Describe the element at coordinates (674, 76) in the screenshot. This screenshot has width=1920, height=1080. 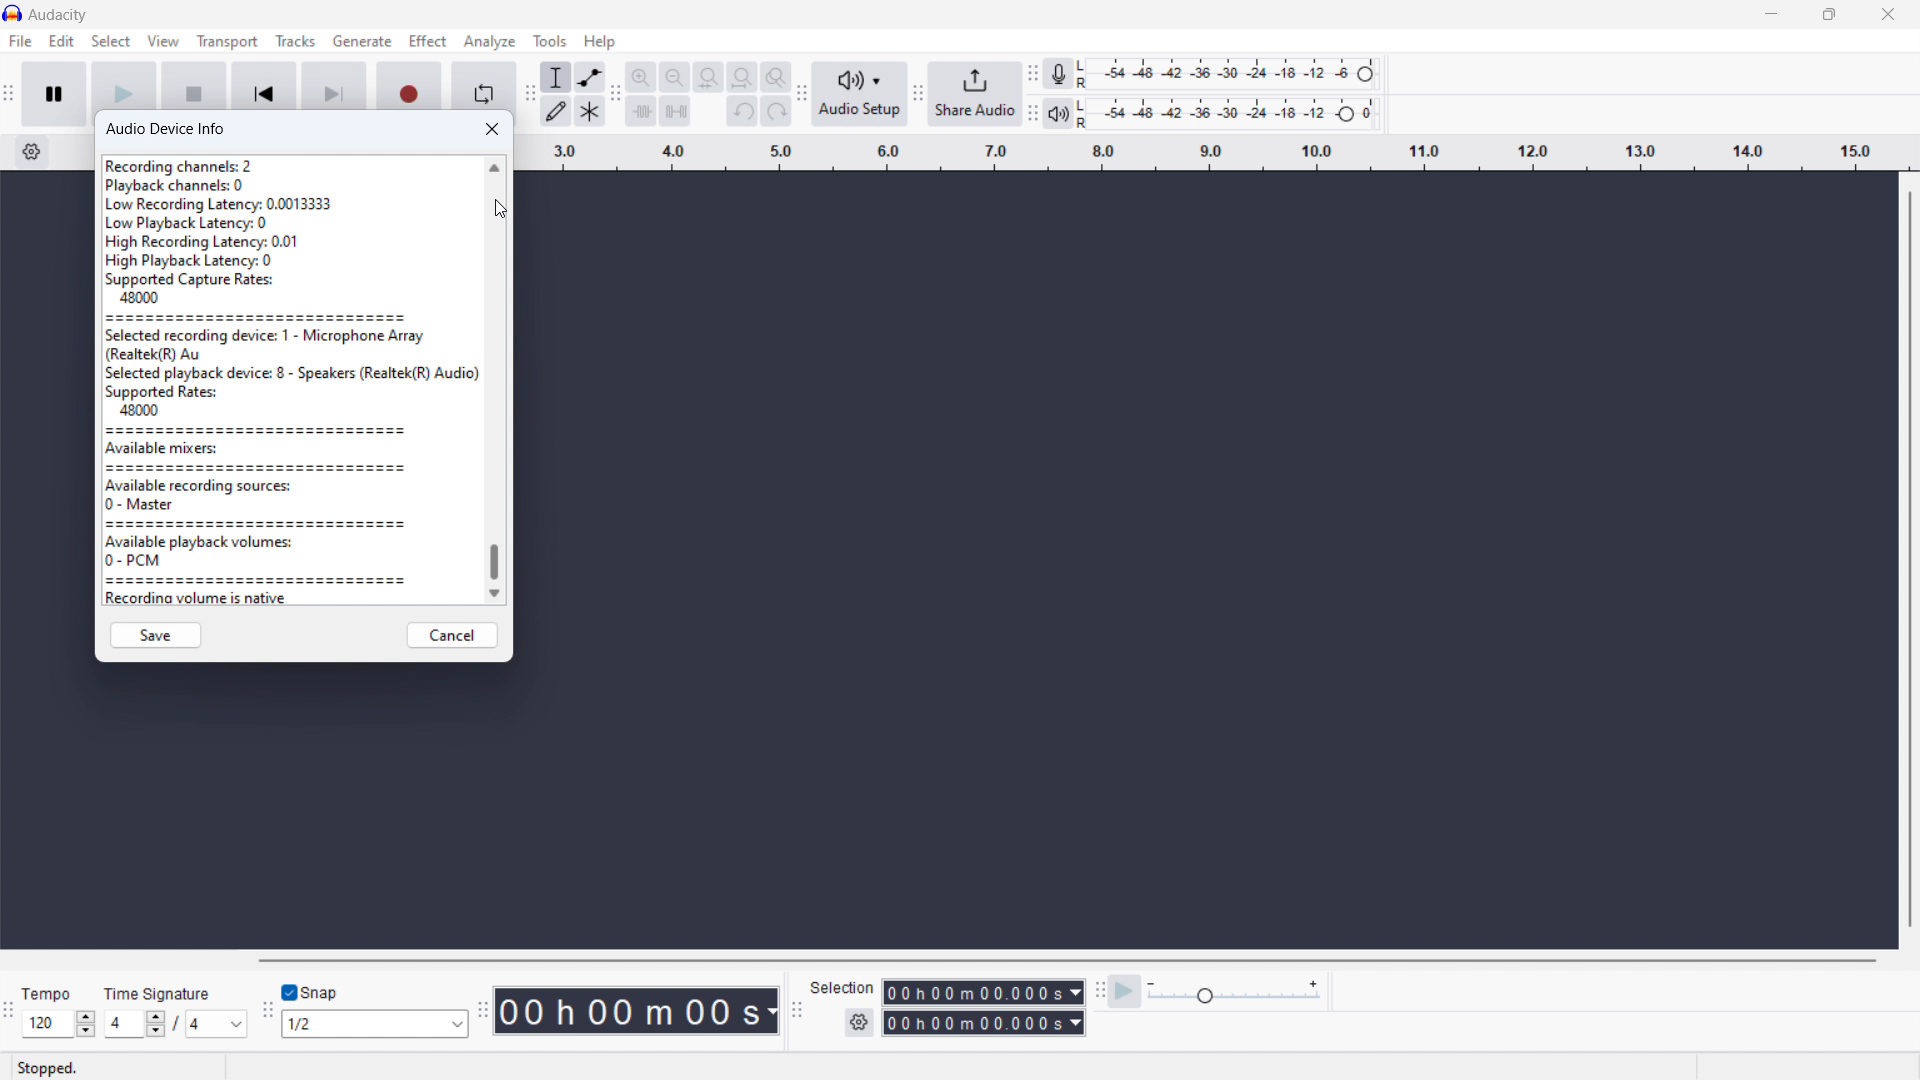
I see `zoom out` at that location.